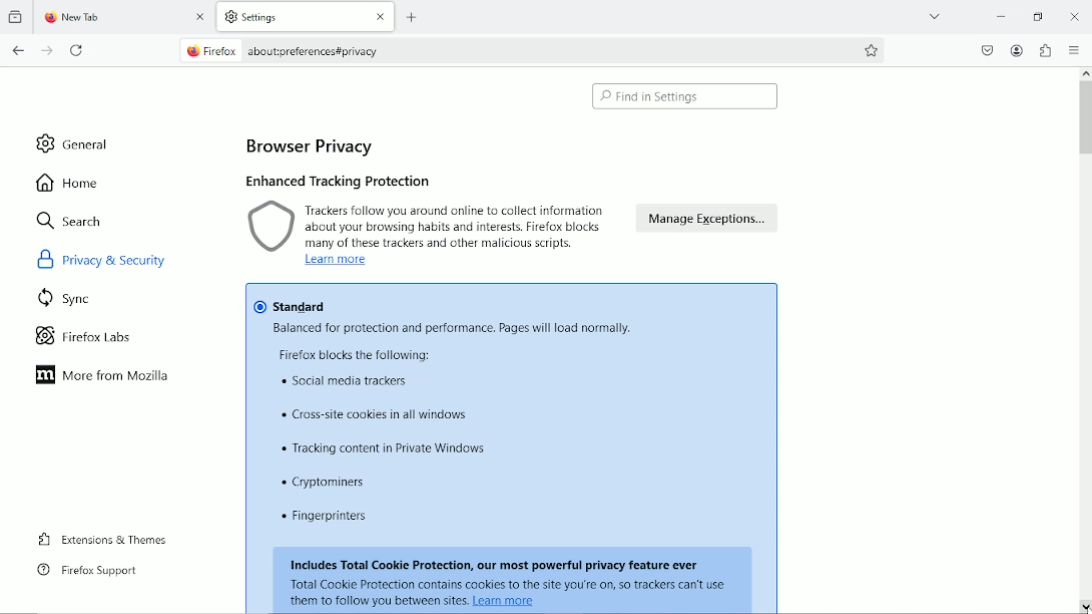 The width and height of the screenshot is (1092, 614). I want to click on privacy & security, so click(126, 258).